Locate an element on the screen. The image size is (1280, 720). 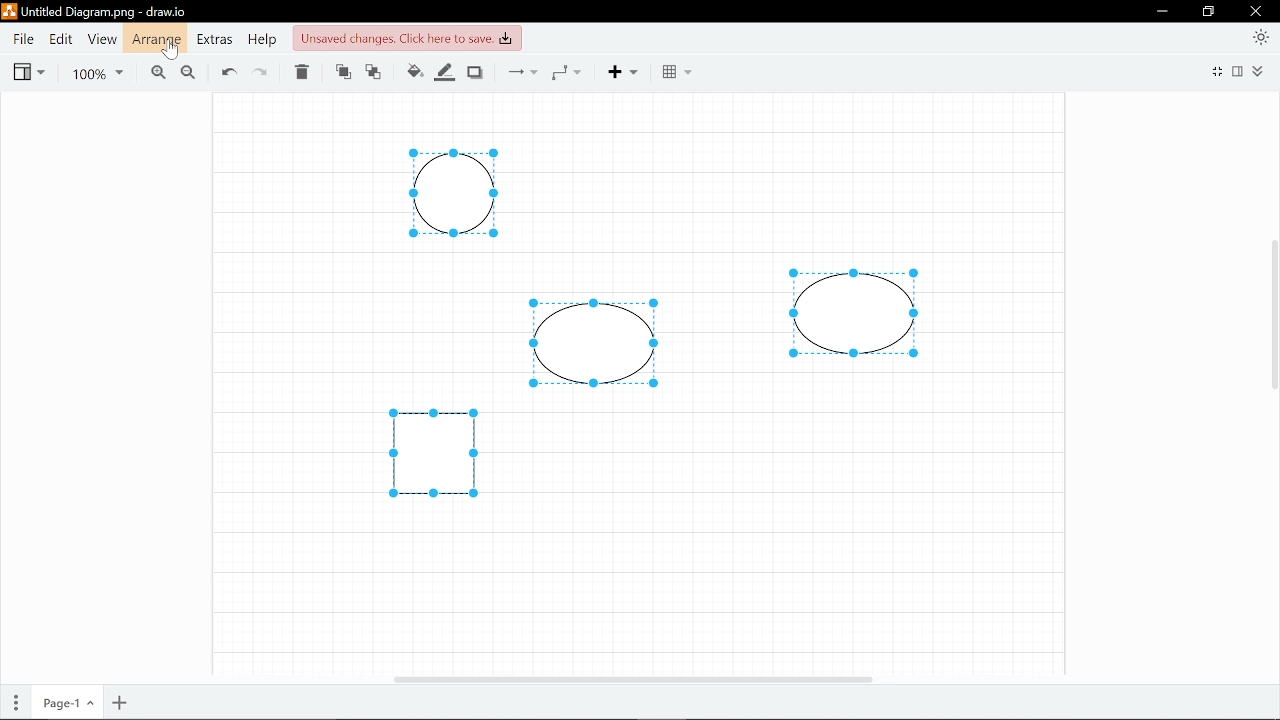
Format is located at coordinates (1240, 71).